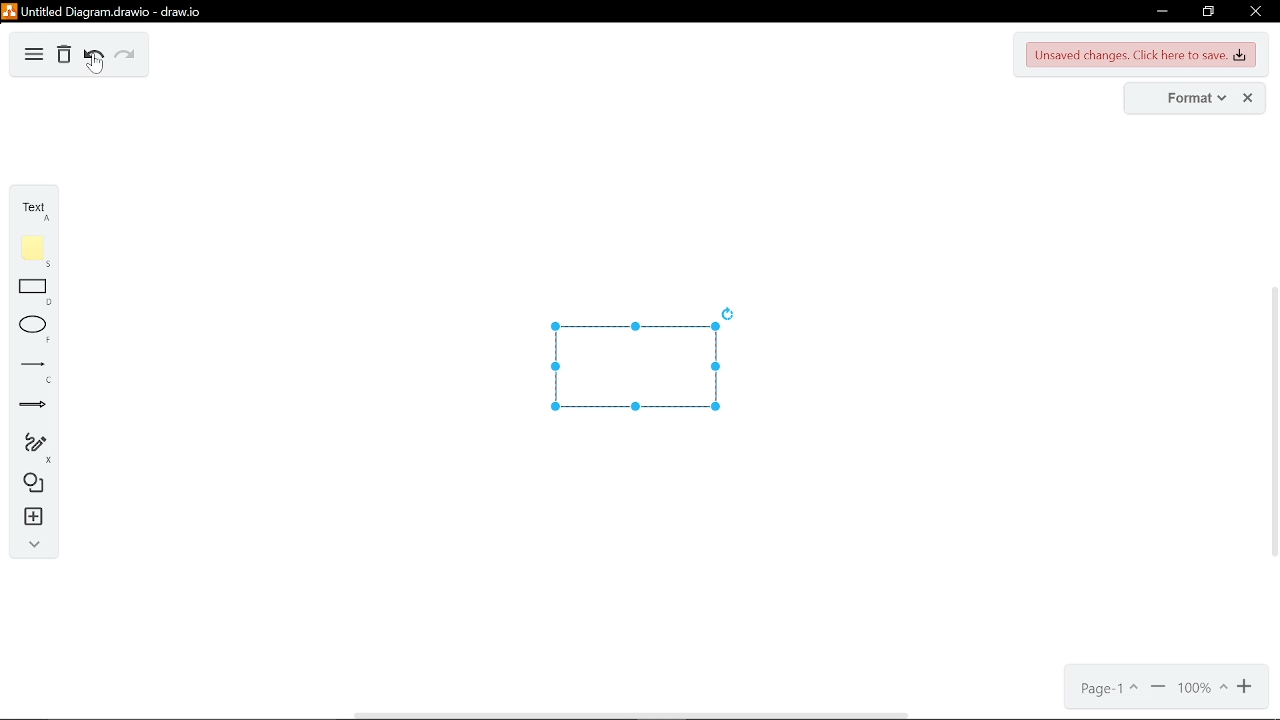 The width and height of the screenshot is (1280, 720). I want to click on 100%, so click(1206, 689).